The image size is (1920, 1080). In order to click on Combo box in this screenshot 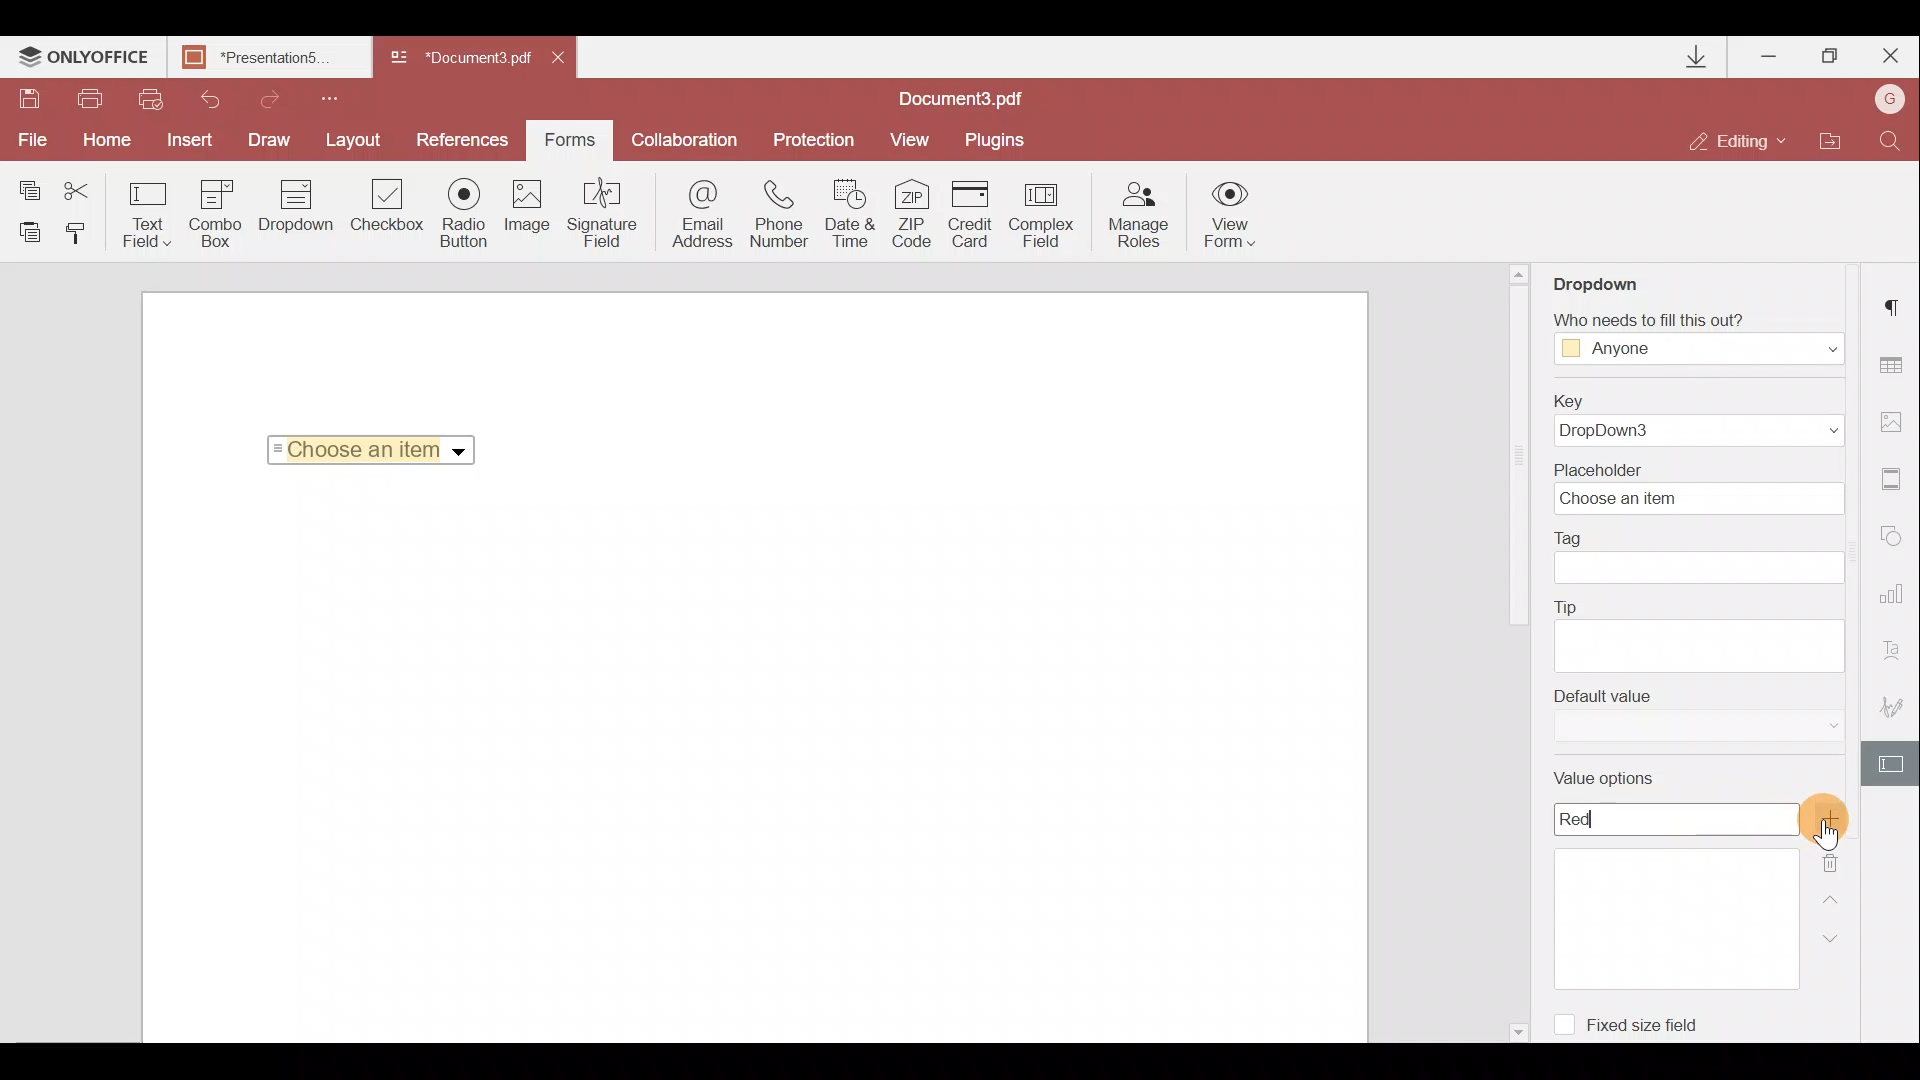, I will do `click(214, 214)`.